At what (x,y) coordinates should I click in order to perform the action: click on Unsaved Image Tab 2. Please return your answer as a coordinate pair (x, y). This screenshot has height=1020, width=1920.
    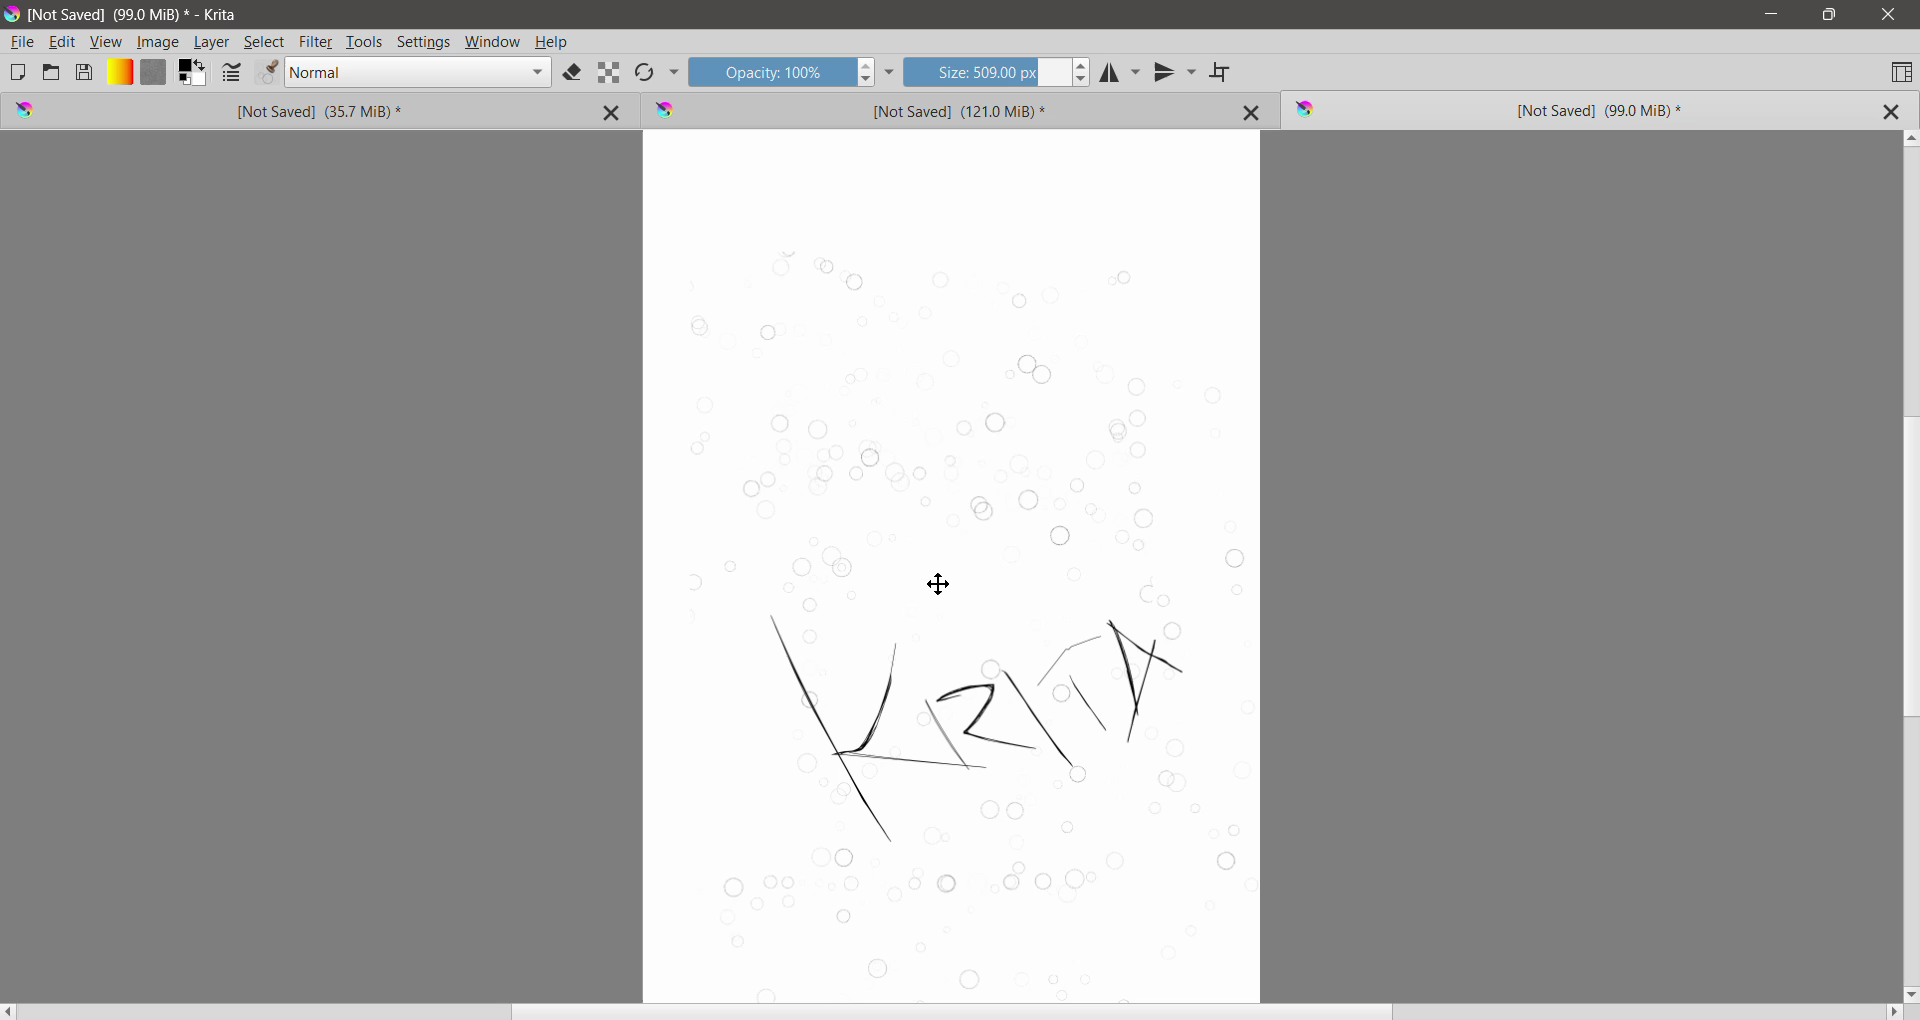
    Looking at the image, I should click on (927, 109).